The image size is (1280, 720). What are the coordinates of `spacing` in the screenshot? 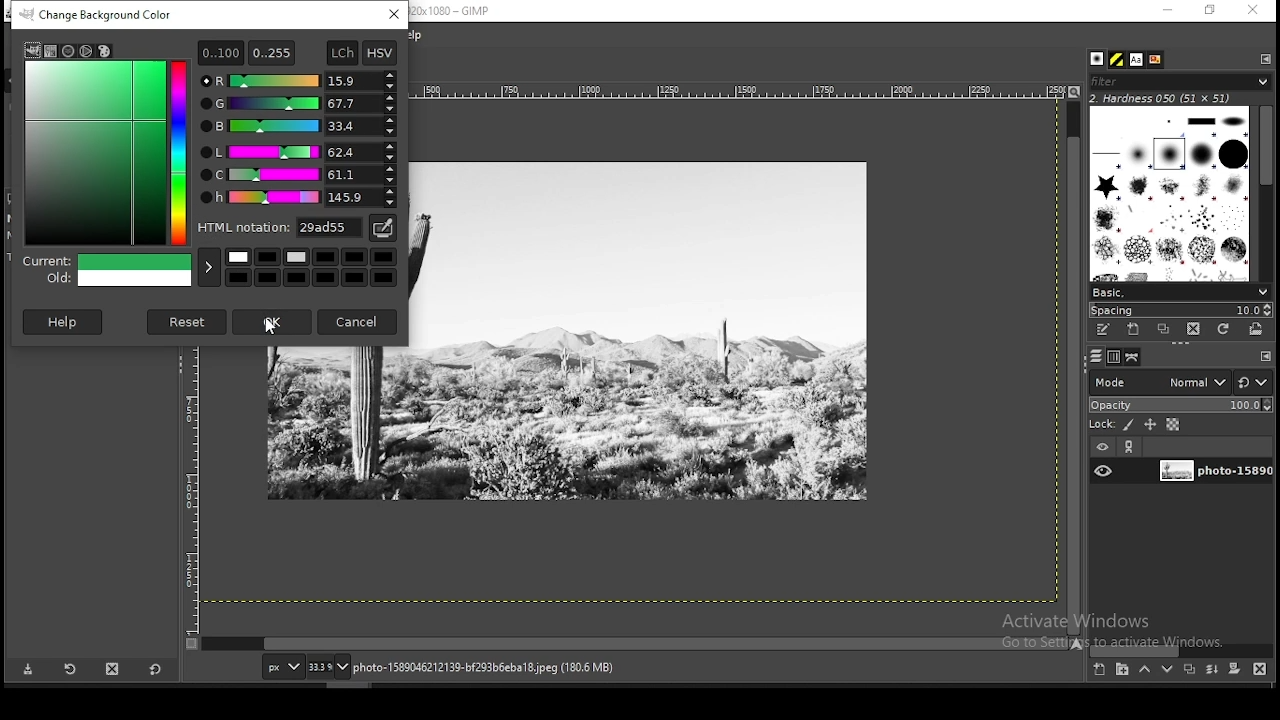 It's located at (1180, 310).